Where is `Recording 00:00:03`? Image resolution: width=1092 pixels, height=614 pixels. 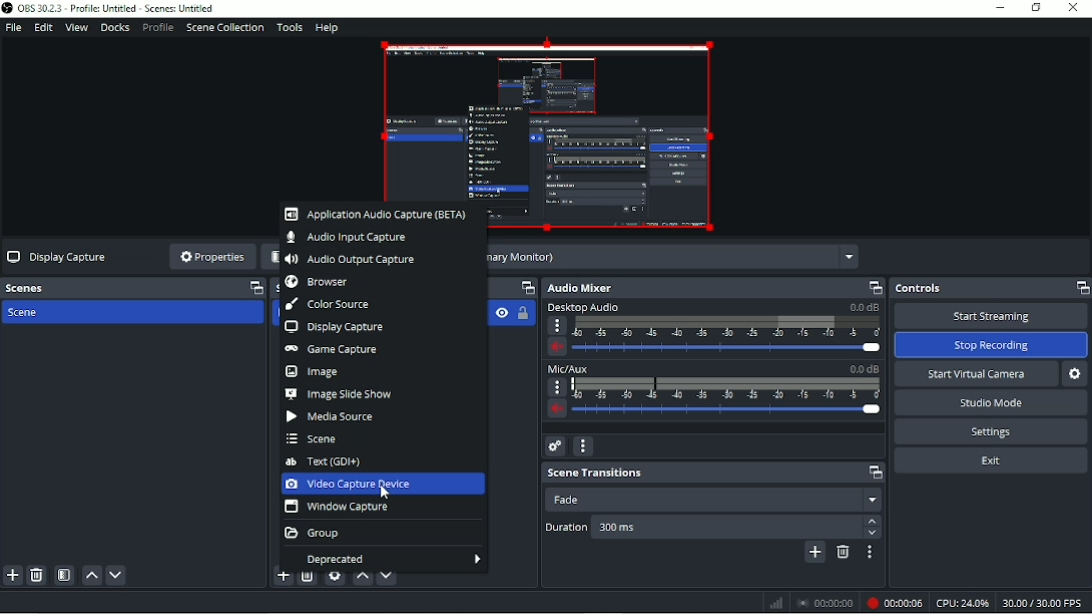
Recording 00:00:03 is located at coordinates (895, 603).